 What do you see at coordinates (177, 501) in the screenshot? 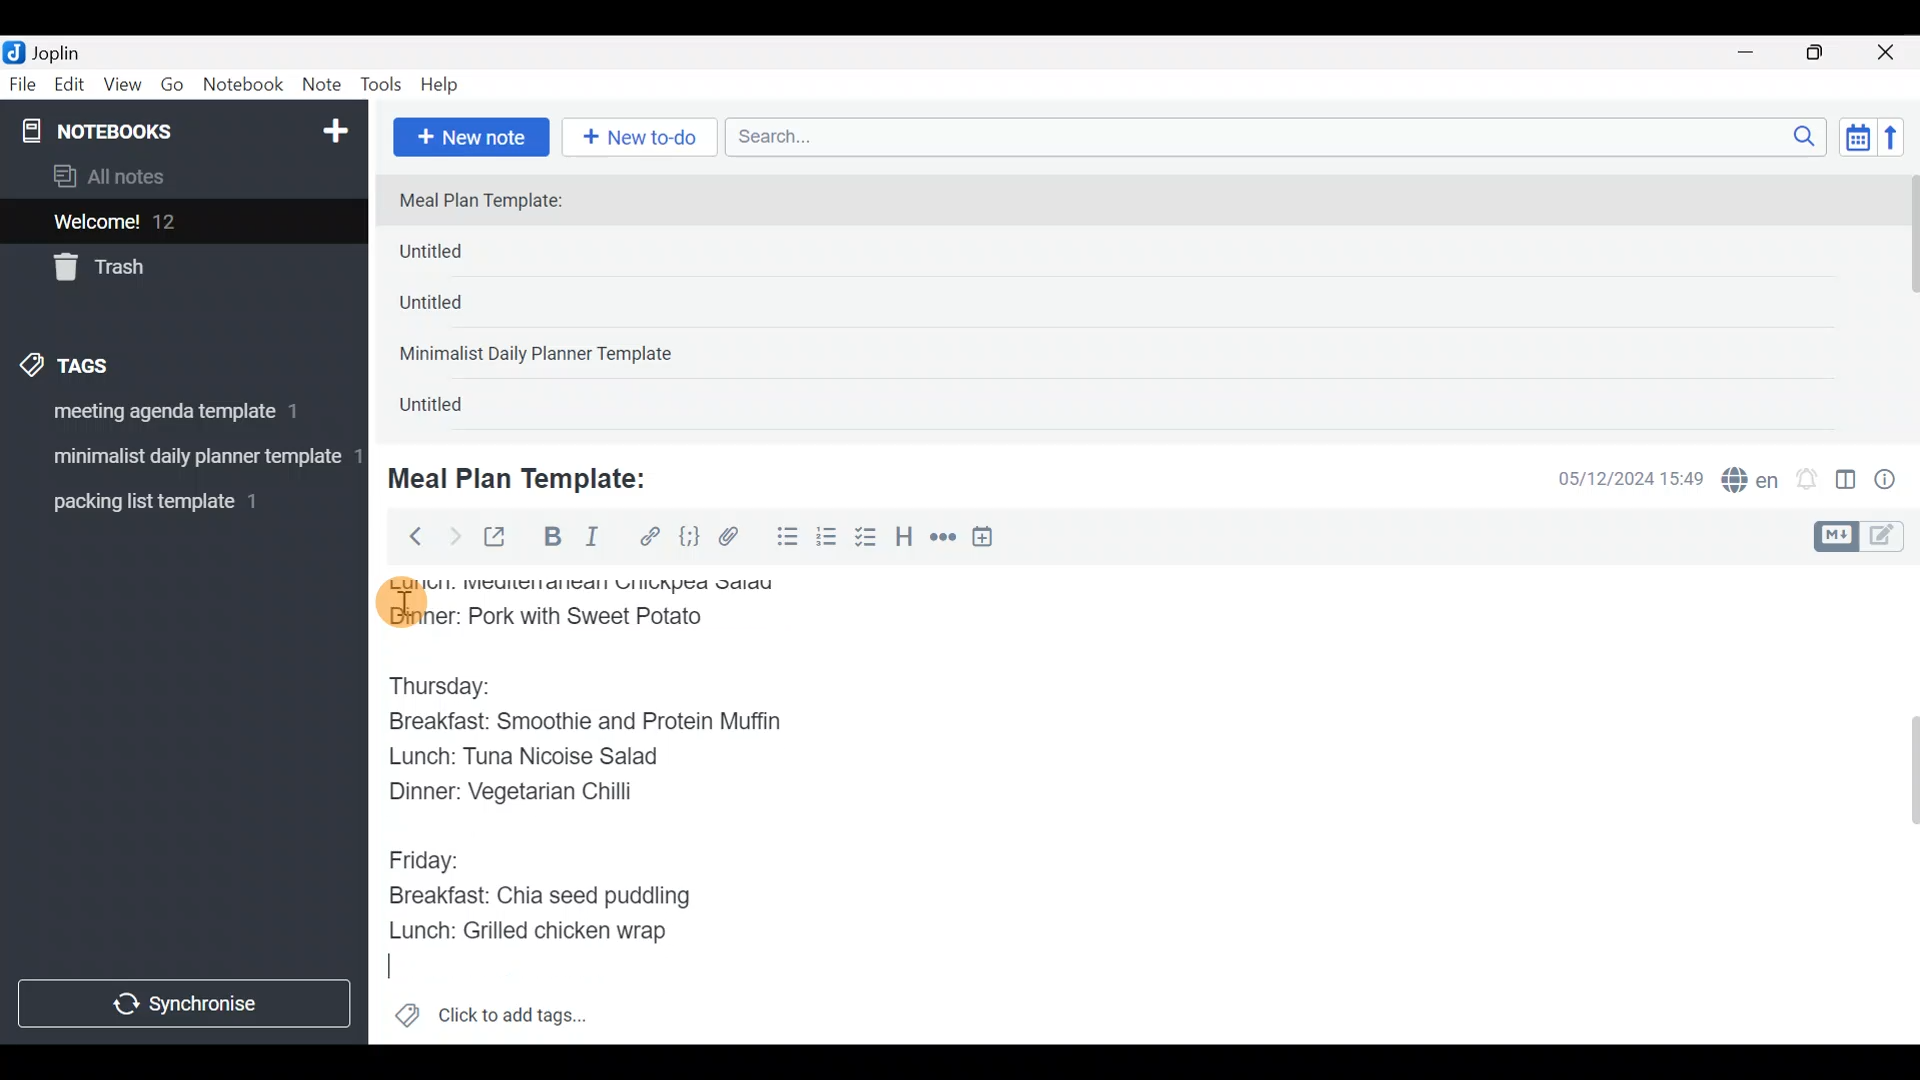
I see `Tag 3` at bounding box center [177, 501].